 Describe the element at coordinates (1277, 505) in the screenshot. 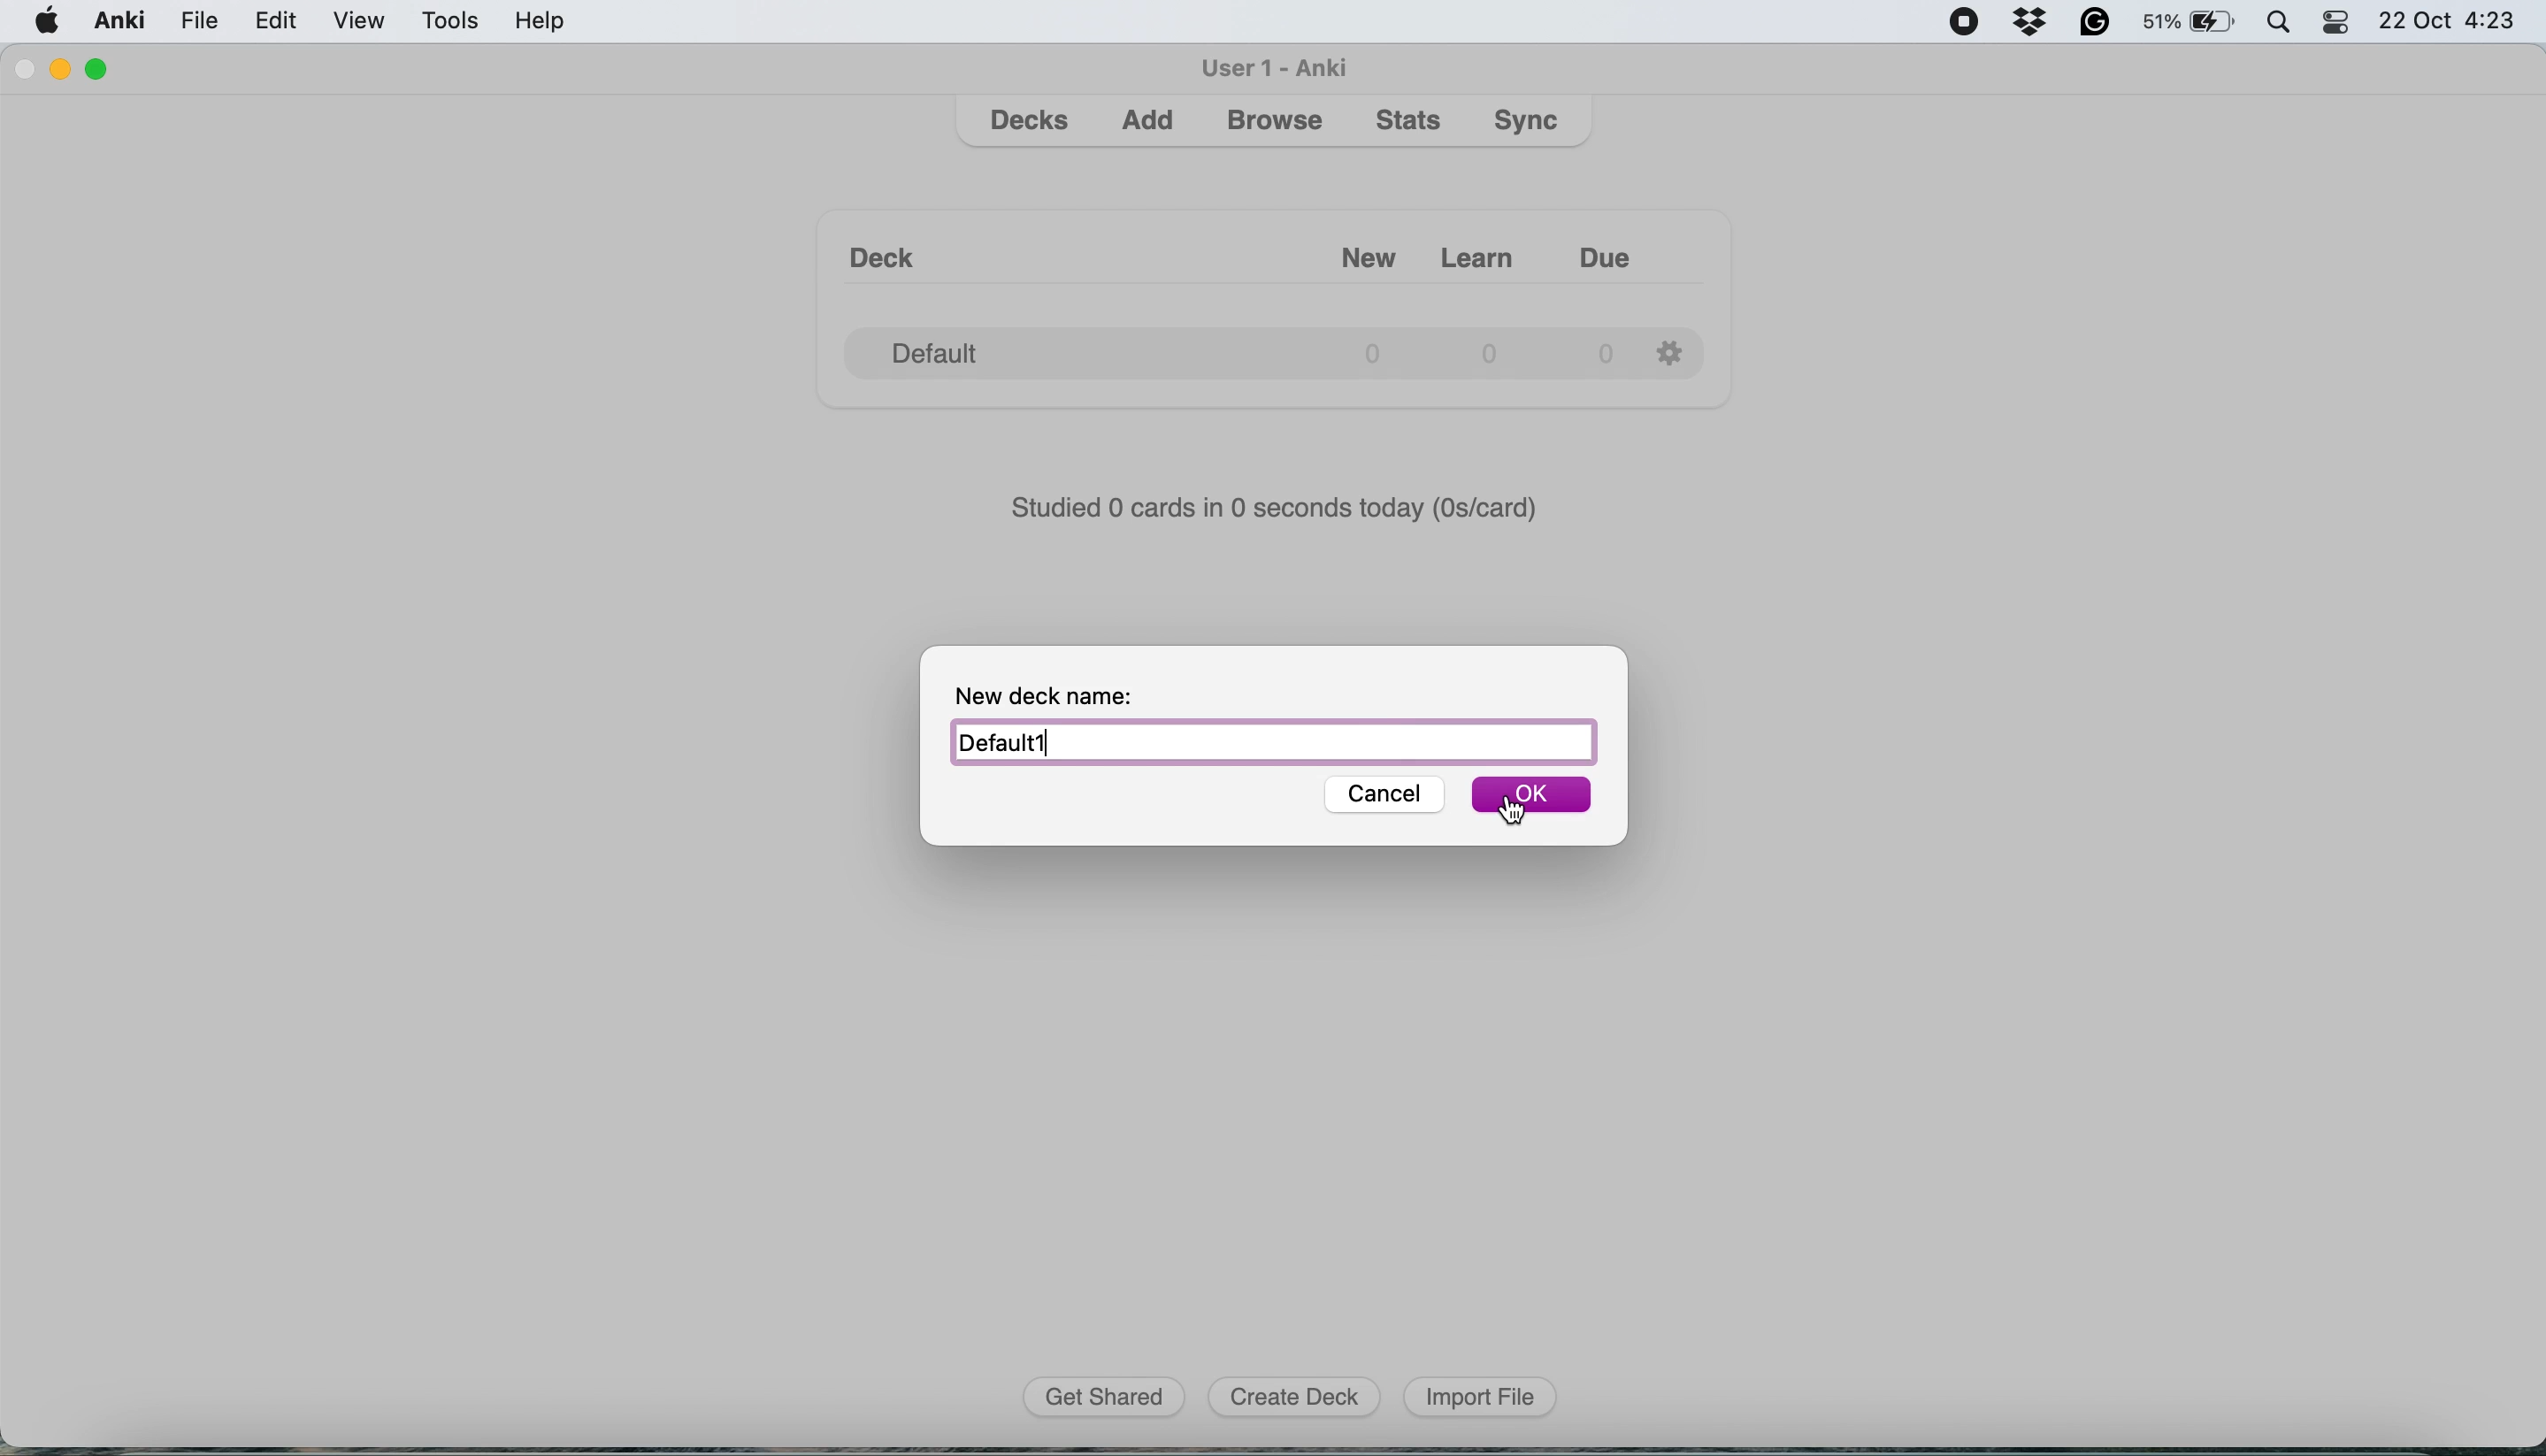

I see `Studied 0 cards in 0 seconds today (Discard)` at that location.